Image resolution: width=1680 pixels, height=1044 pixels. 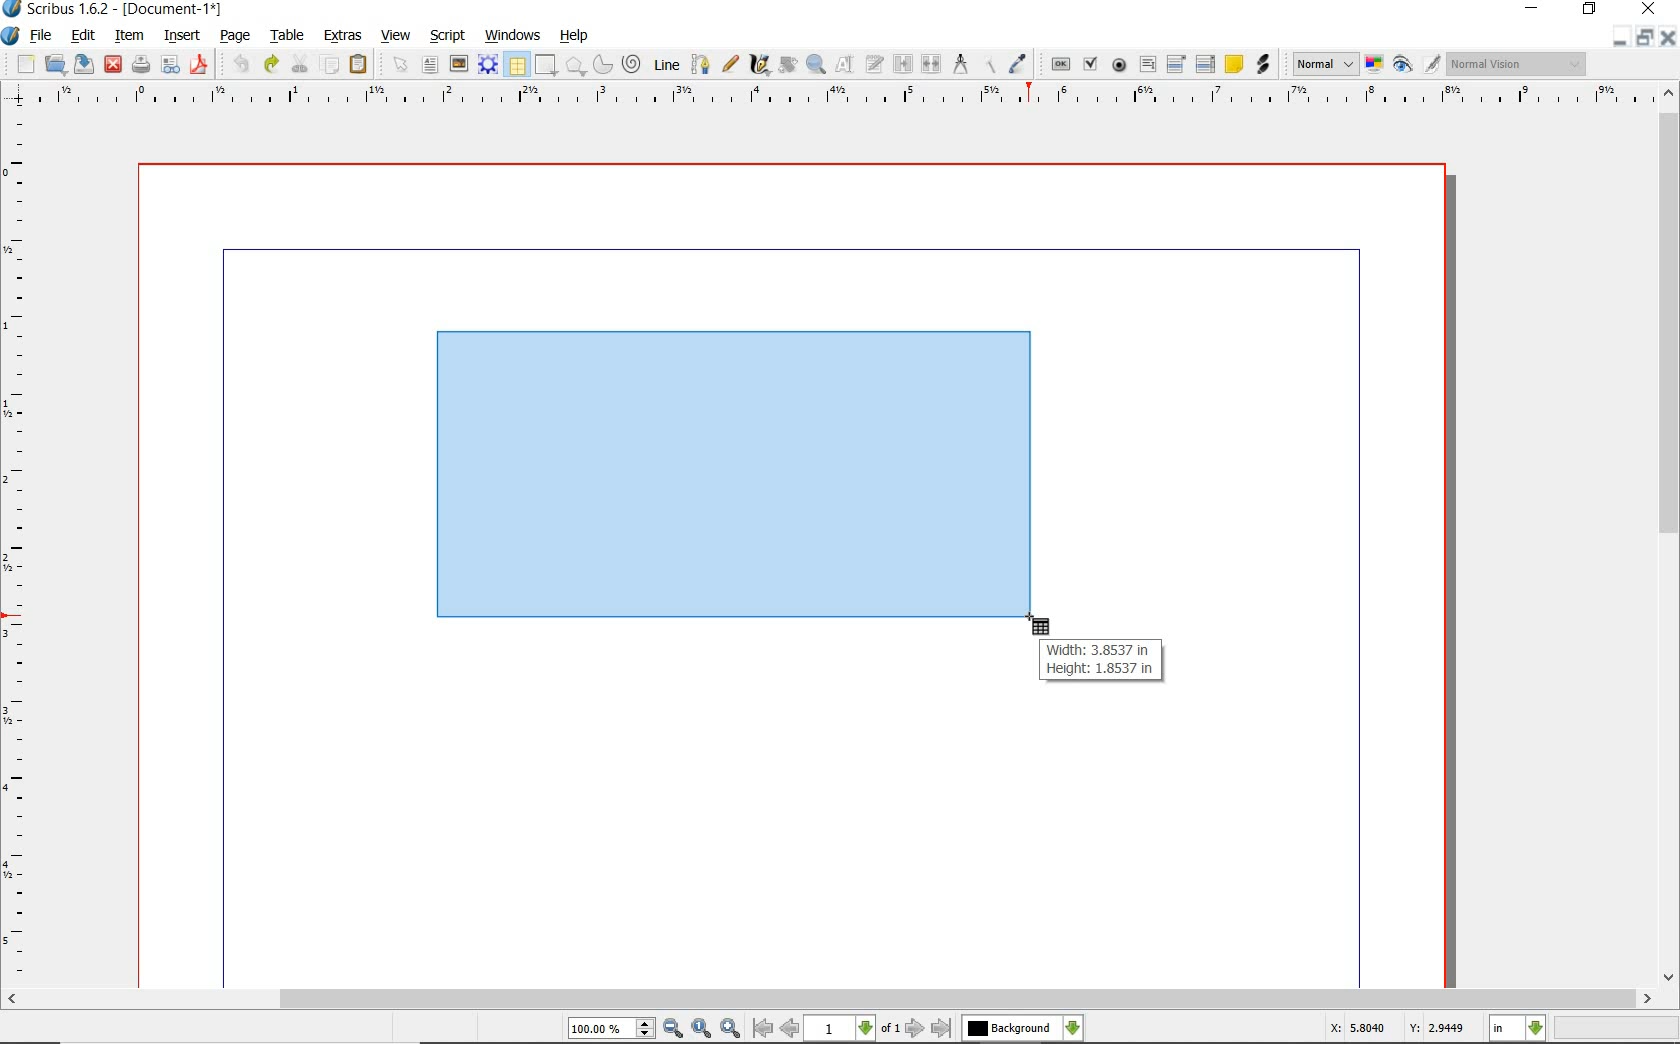 What do you see at coordinates (943, 1028) in the screenshot?
I see `go to last page` at bounding box center [943, 1028].